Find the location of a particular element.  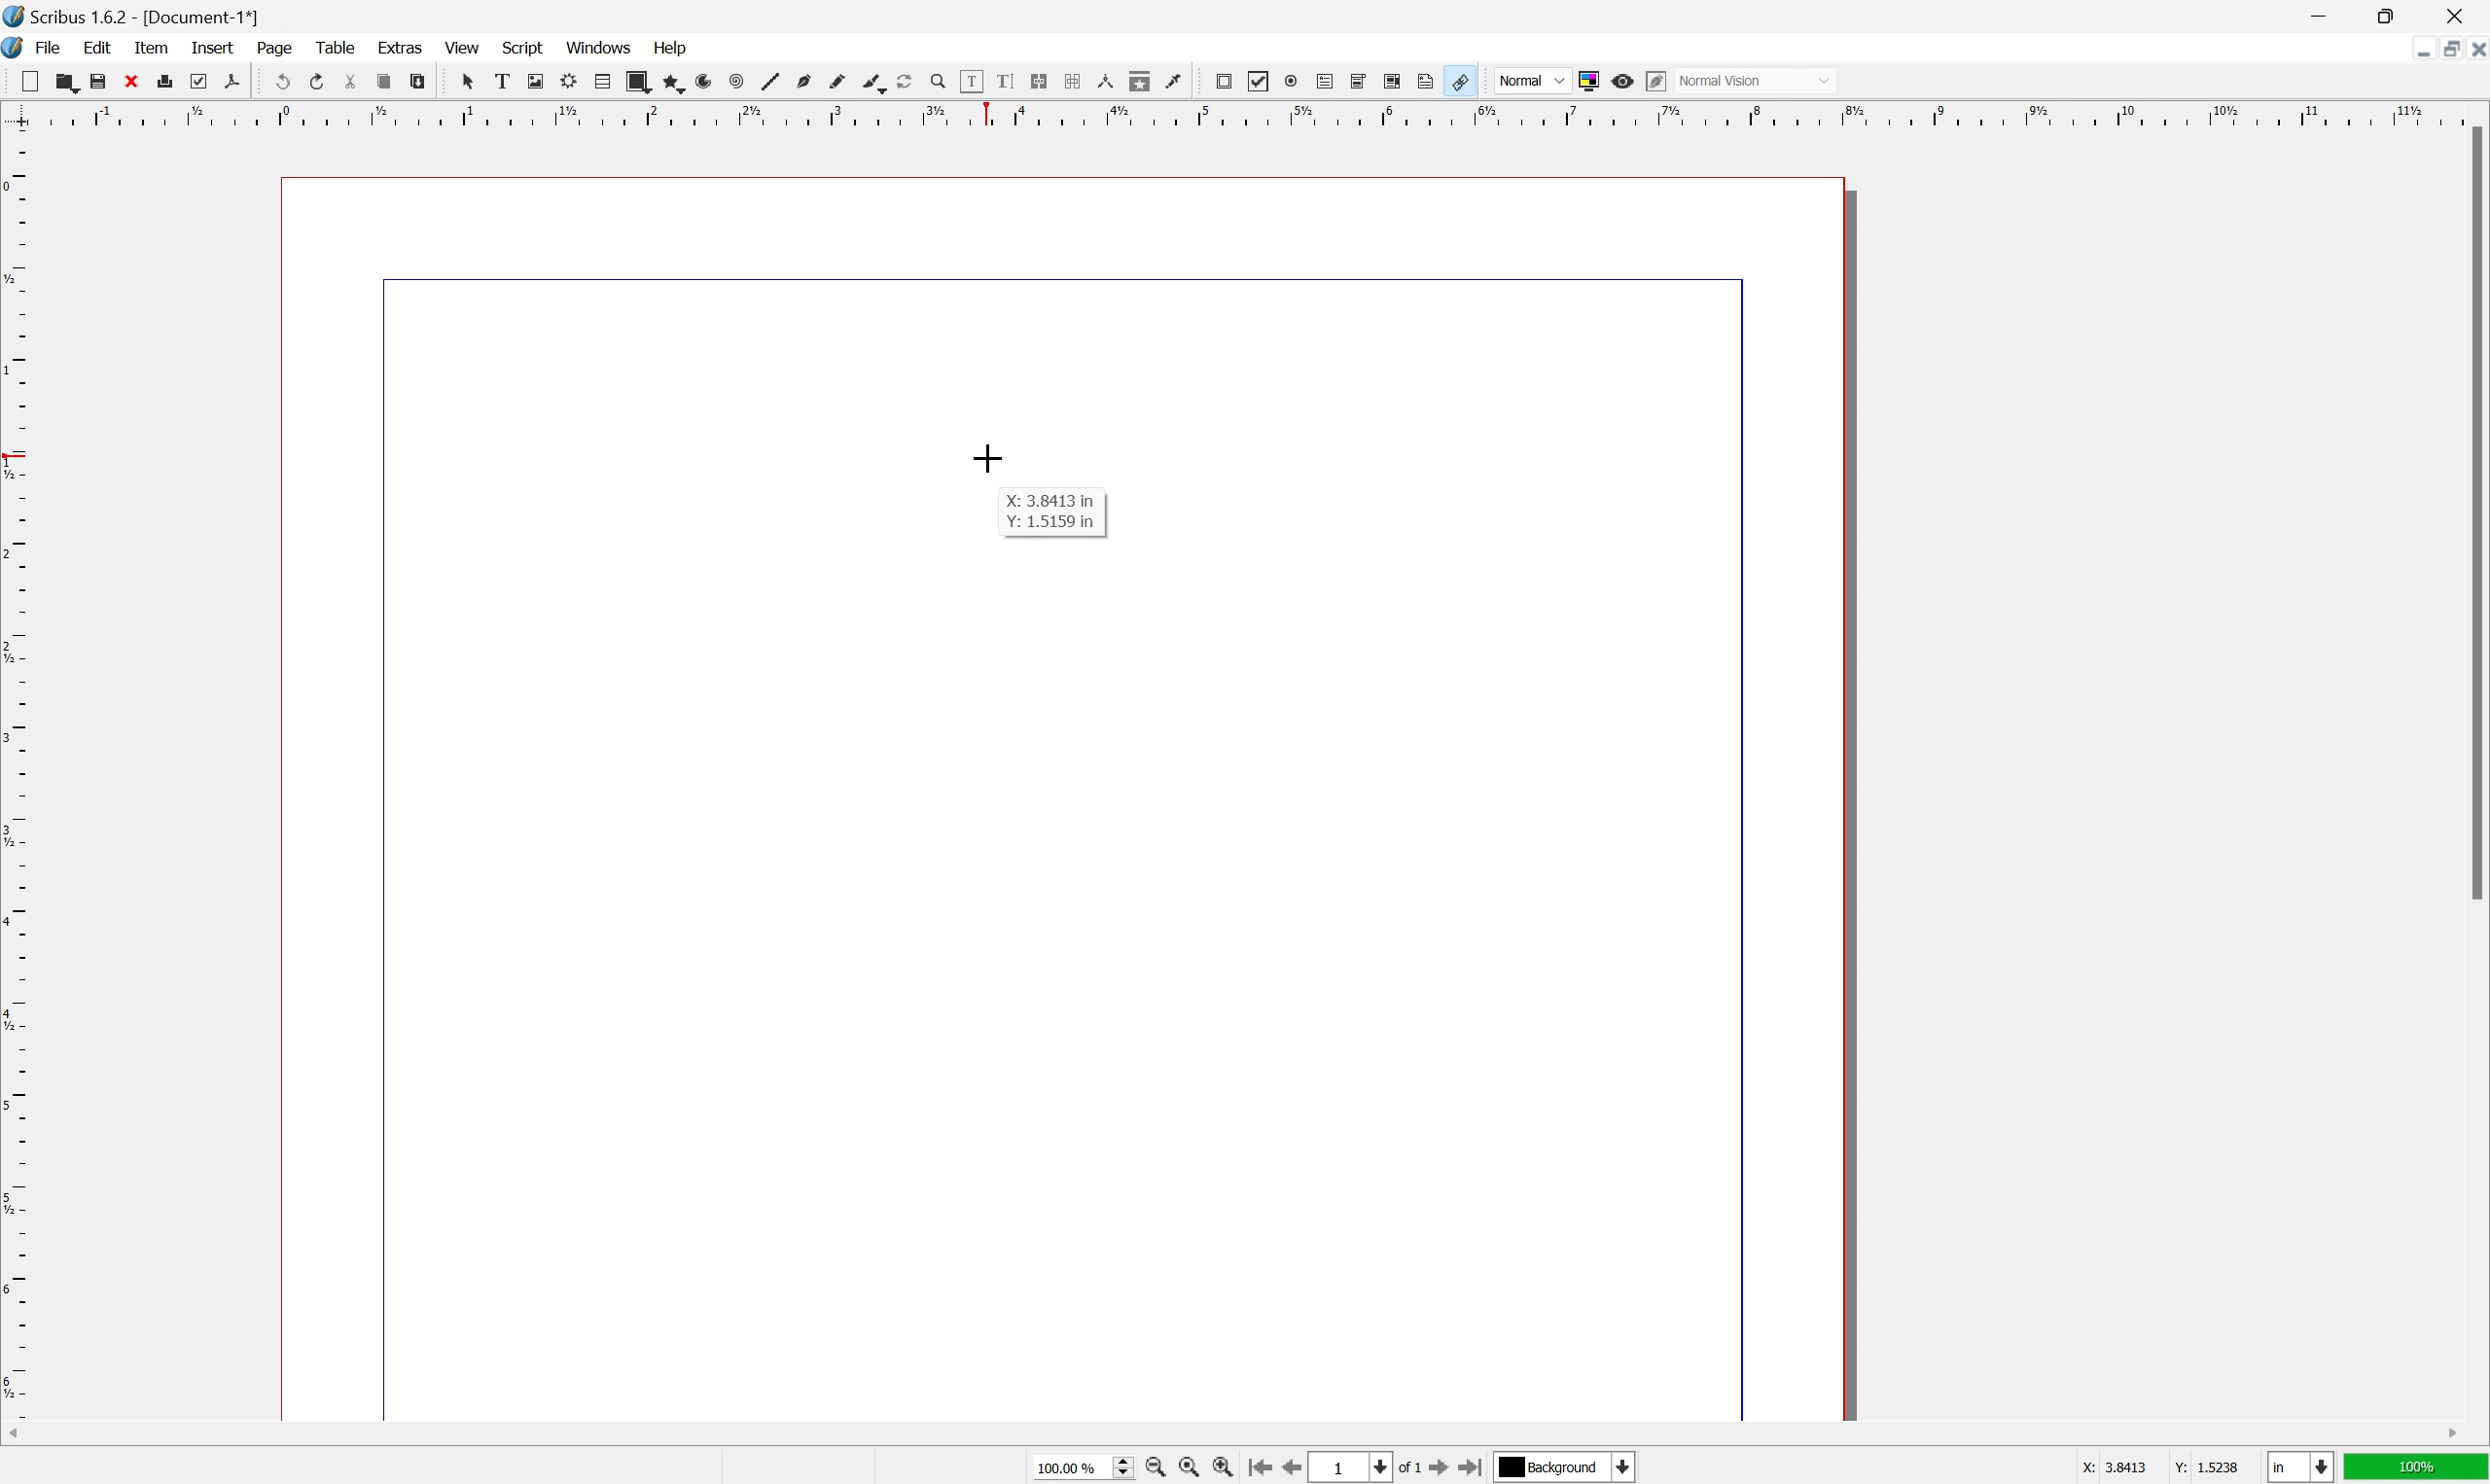

close is located at coordinates (2456, 16).